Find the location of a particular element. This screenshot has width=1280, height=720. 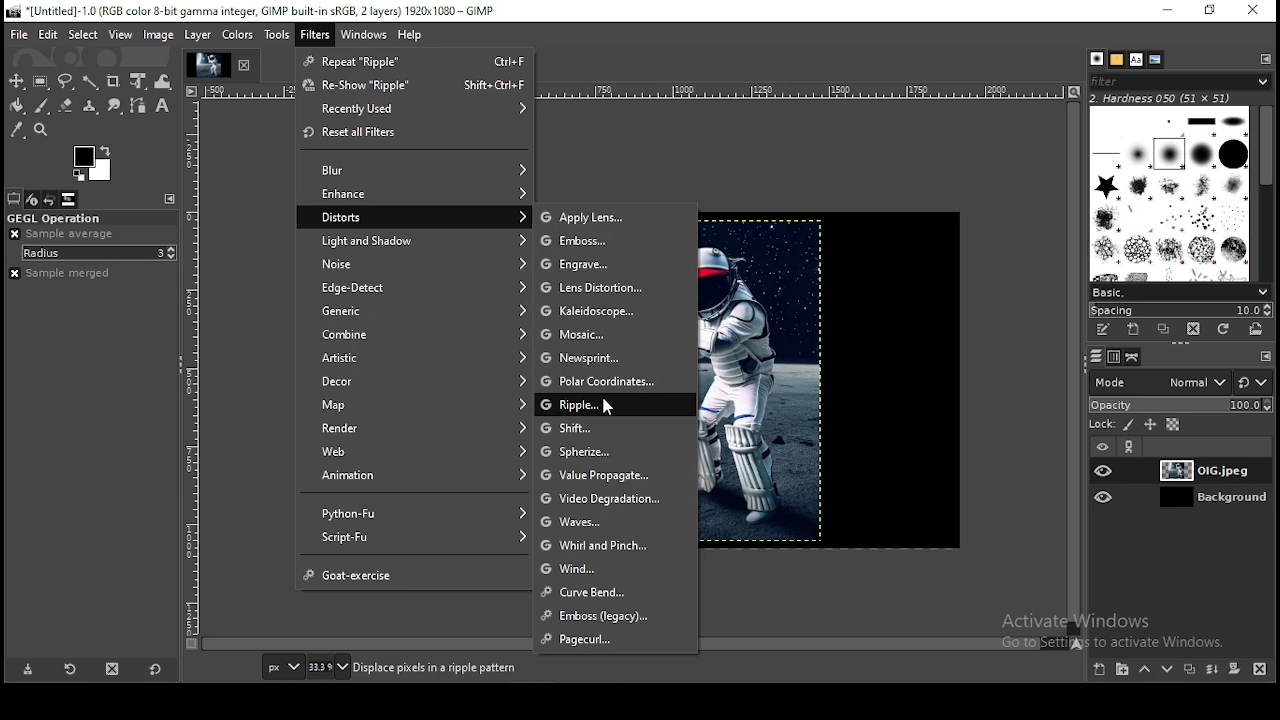

configure this tab is located at coordinates (170, 199).